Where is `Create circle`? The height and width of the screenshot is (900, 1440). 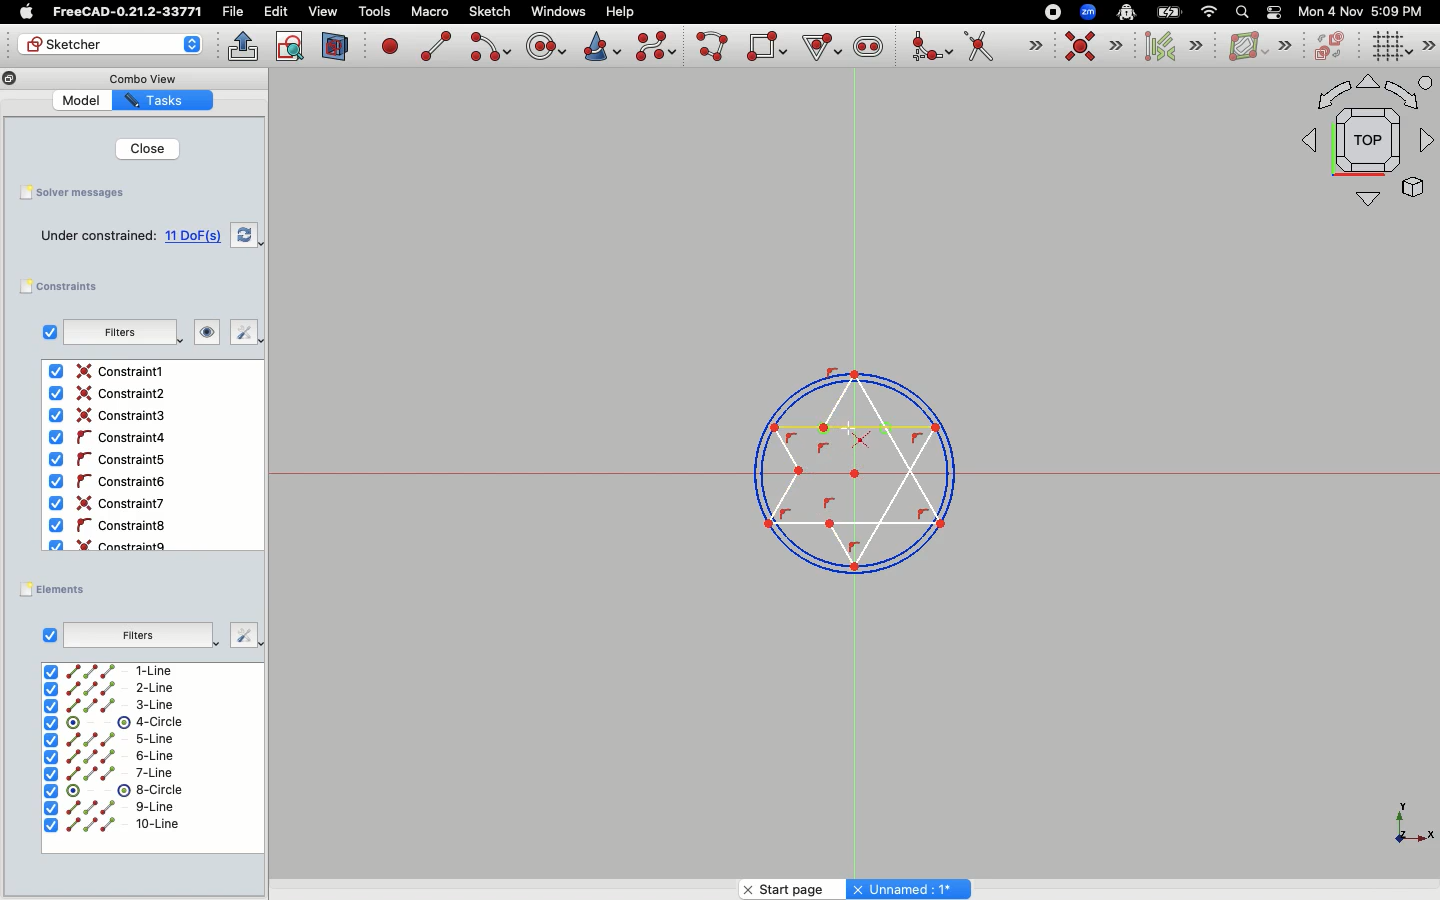 Create circle is located at coordinates (546, 44).